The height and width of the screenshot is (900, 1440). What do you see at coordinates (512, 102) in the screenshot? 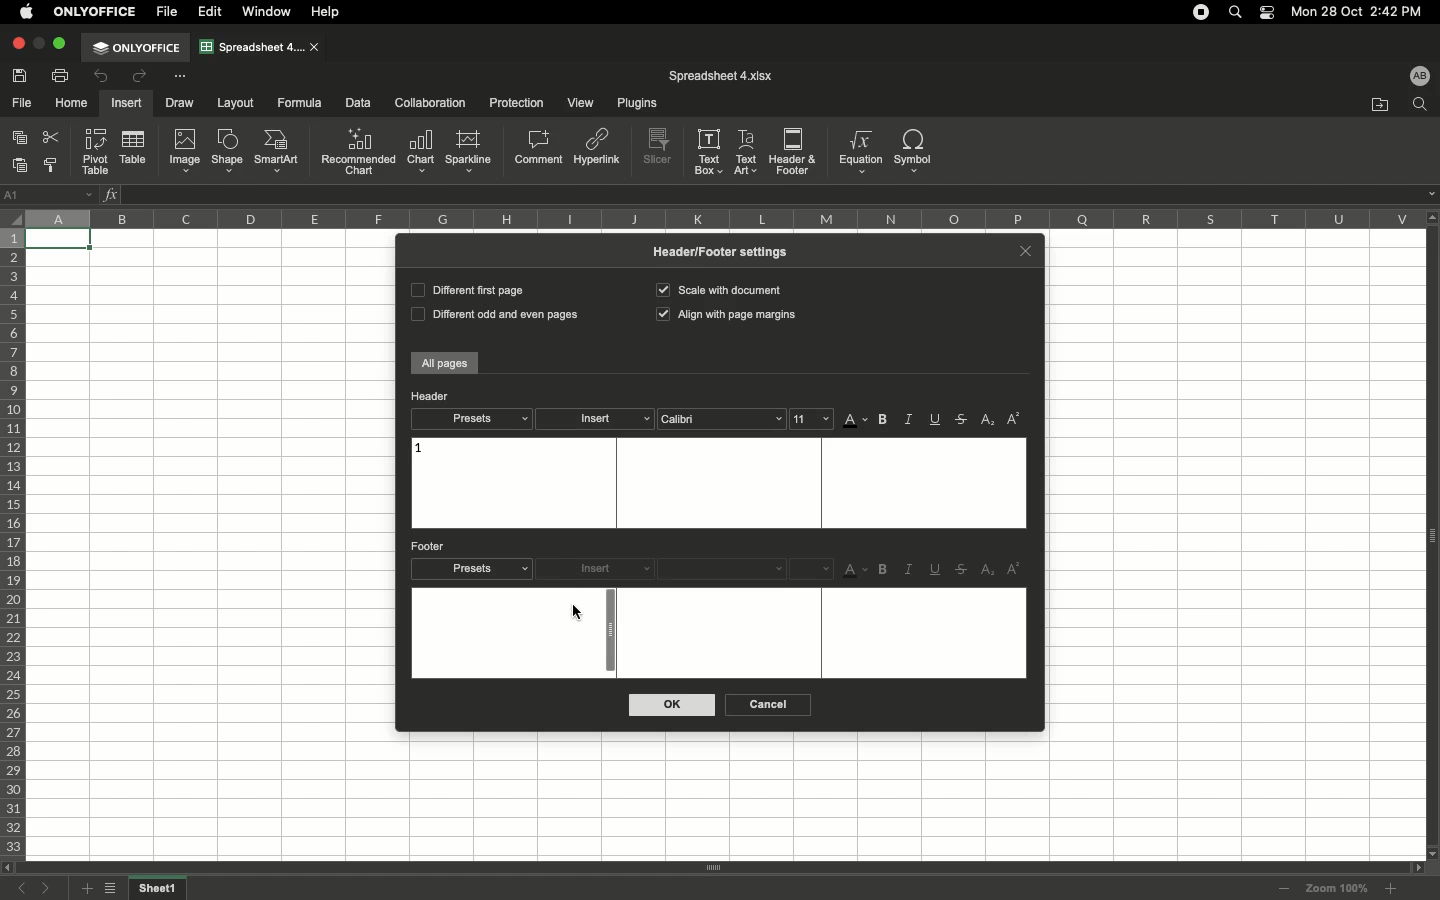
I see `Protection` at bounding box center [512, 102].